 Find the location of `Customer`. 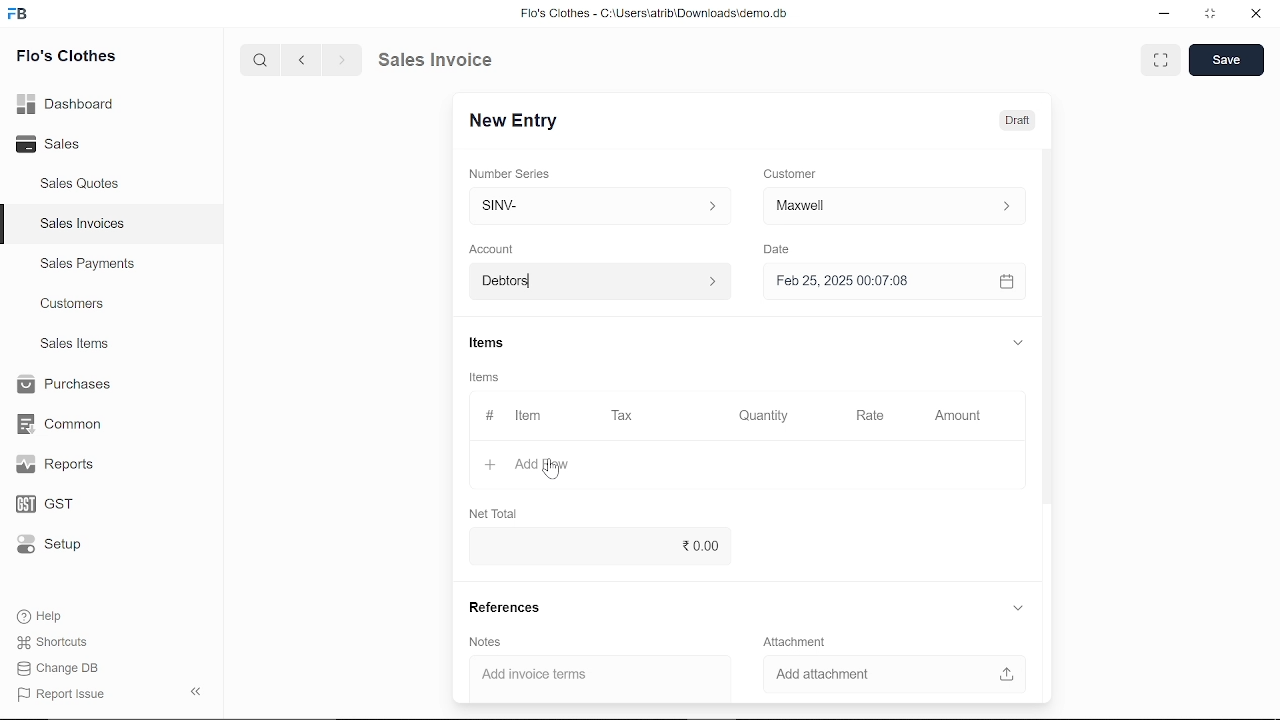

Customer is located at coordinates (790, 173).